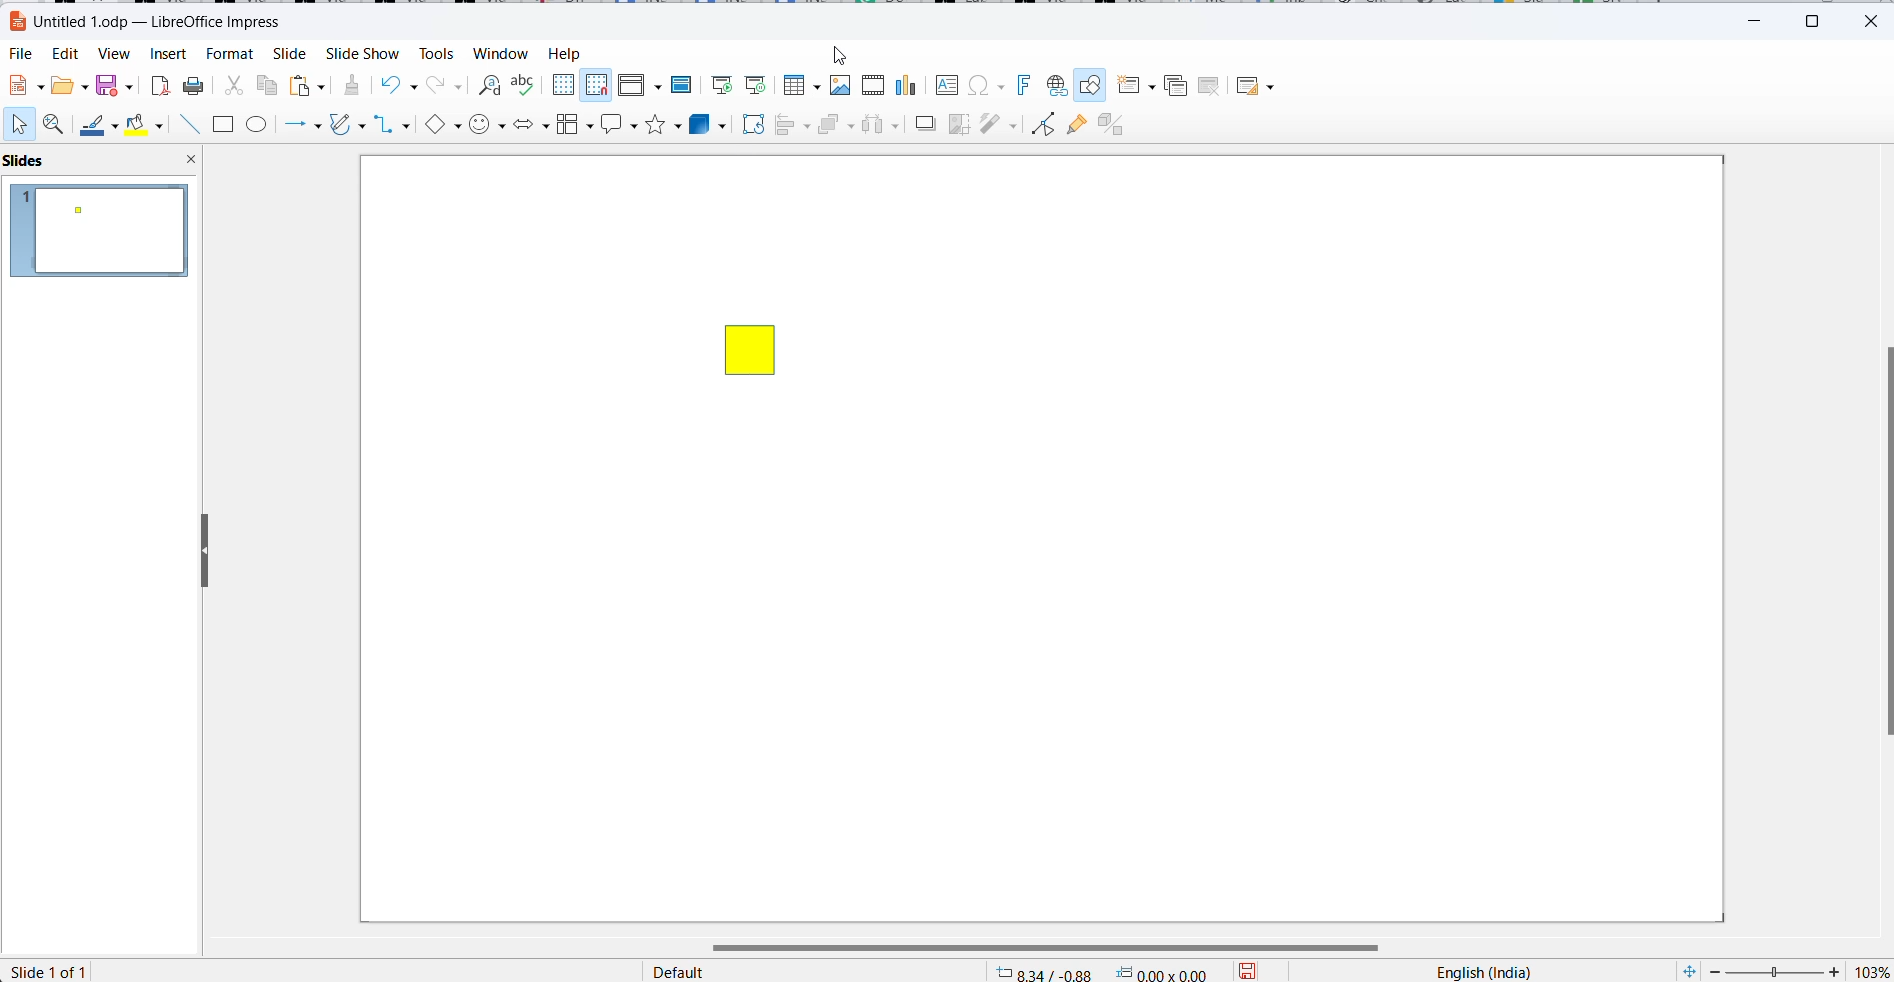  I want to click on find and replace, so click(487, 83).